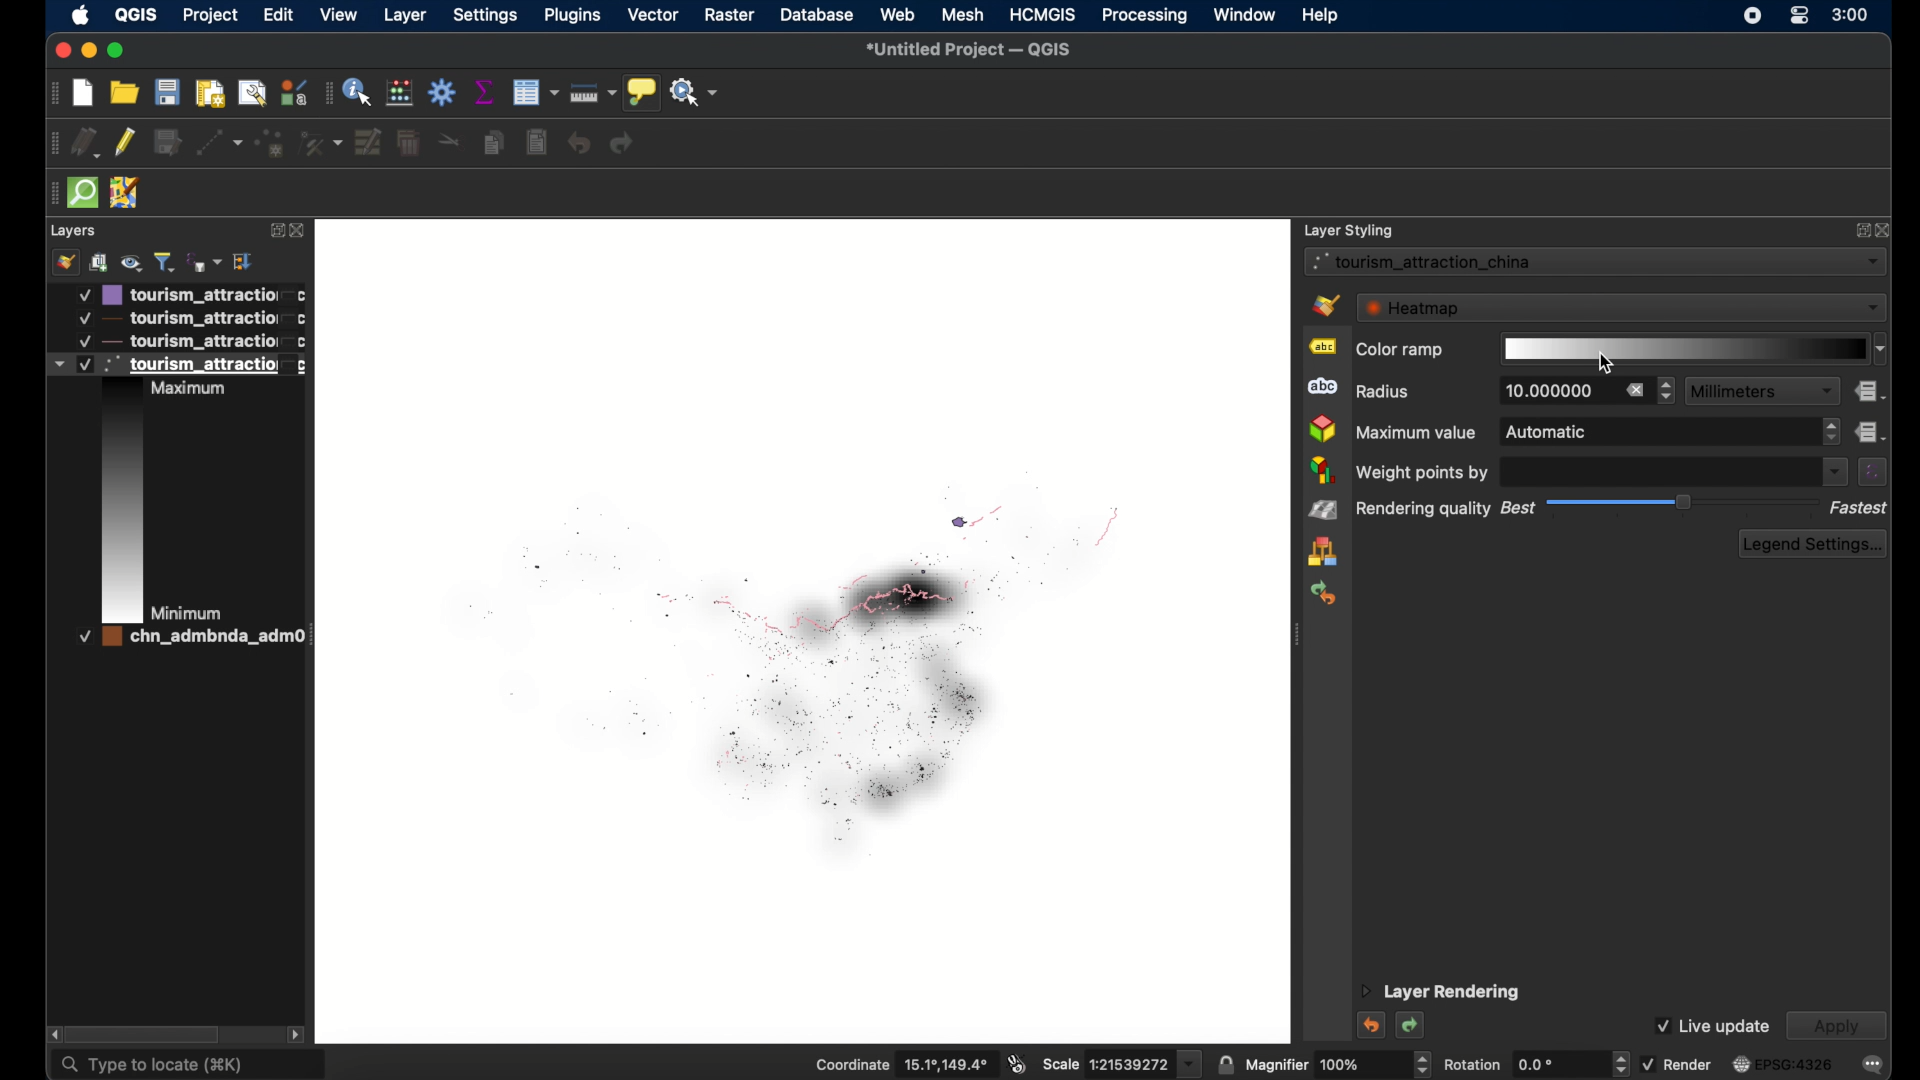  I want to click on layer dropdown menu, so click(1596, 261).